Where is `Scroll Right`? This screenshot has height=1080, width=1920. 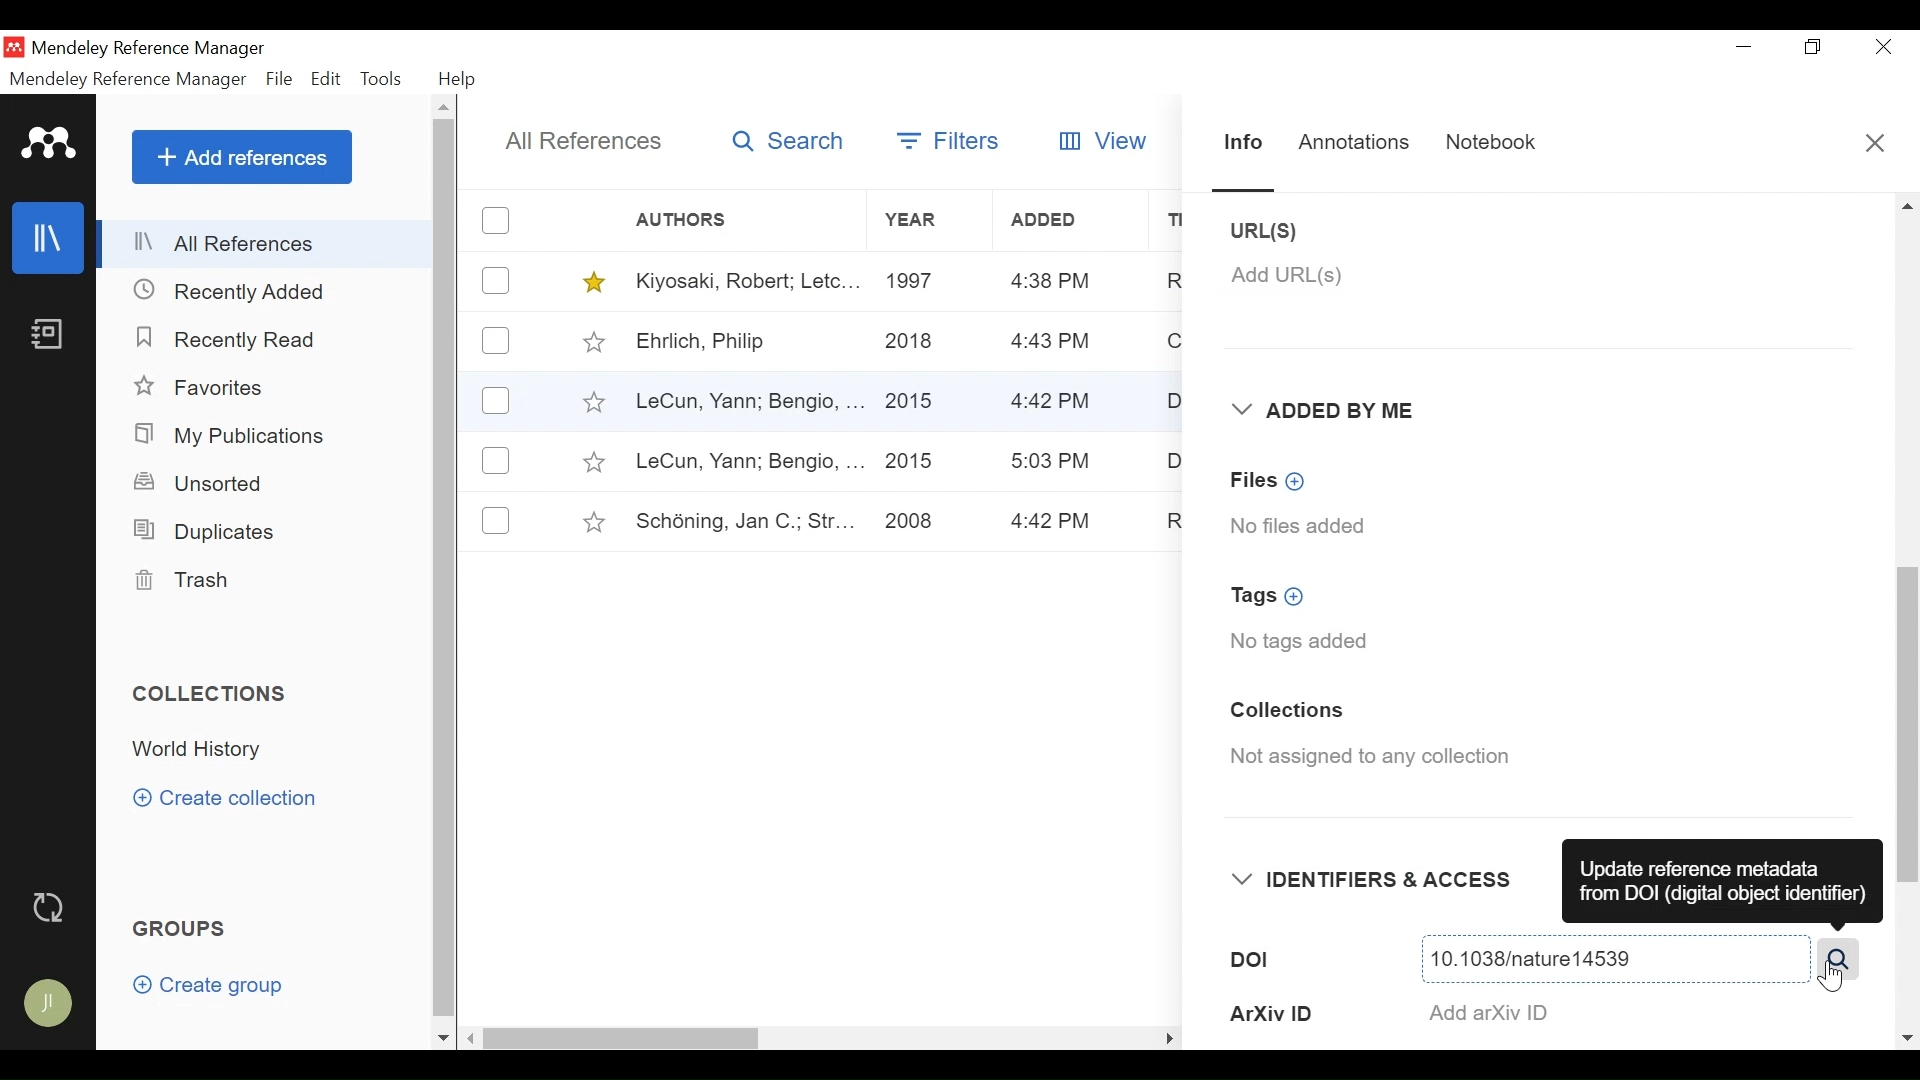
Scroll Right is located at coordinates (472, 1039).